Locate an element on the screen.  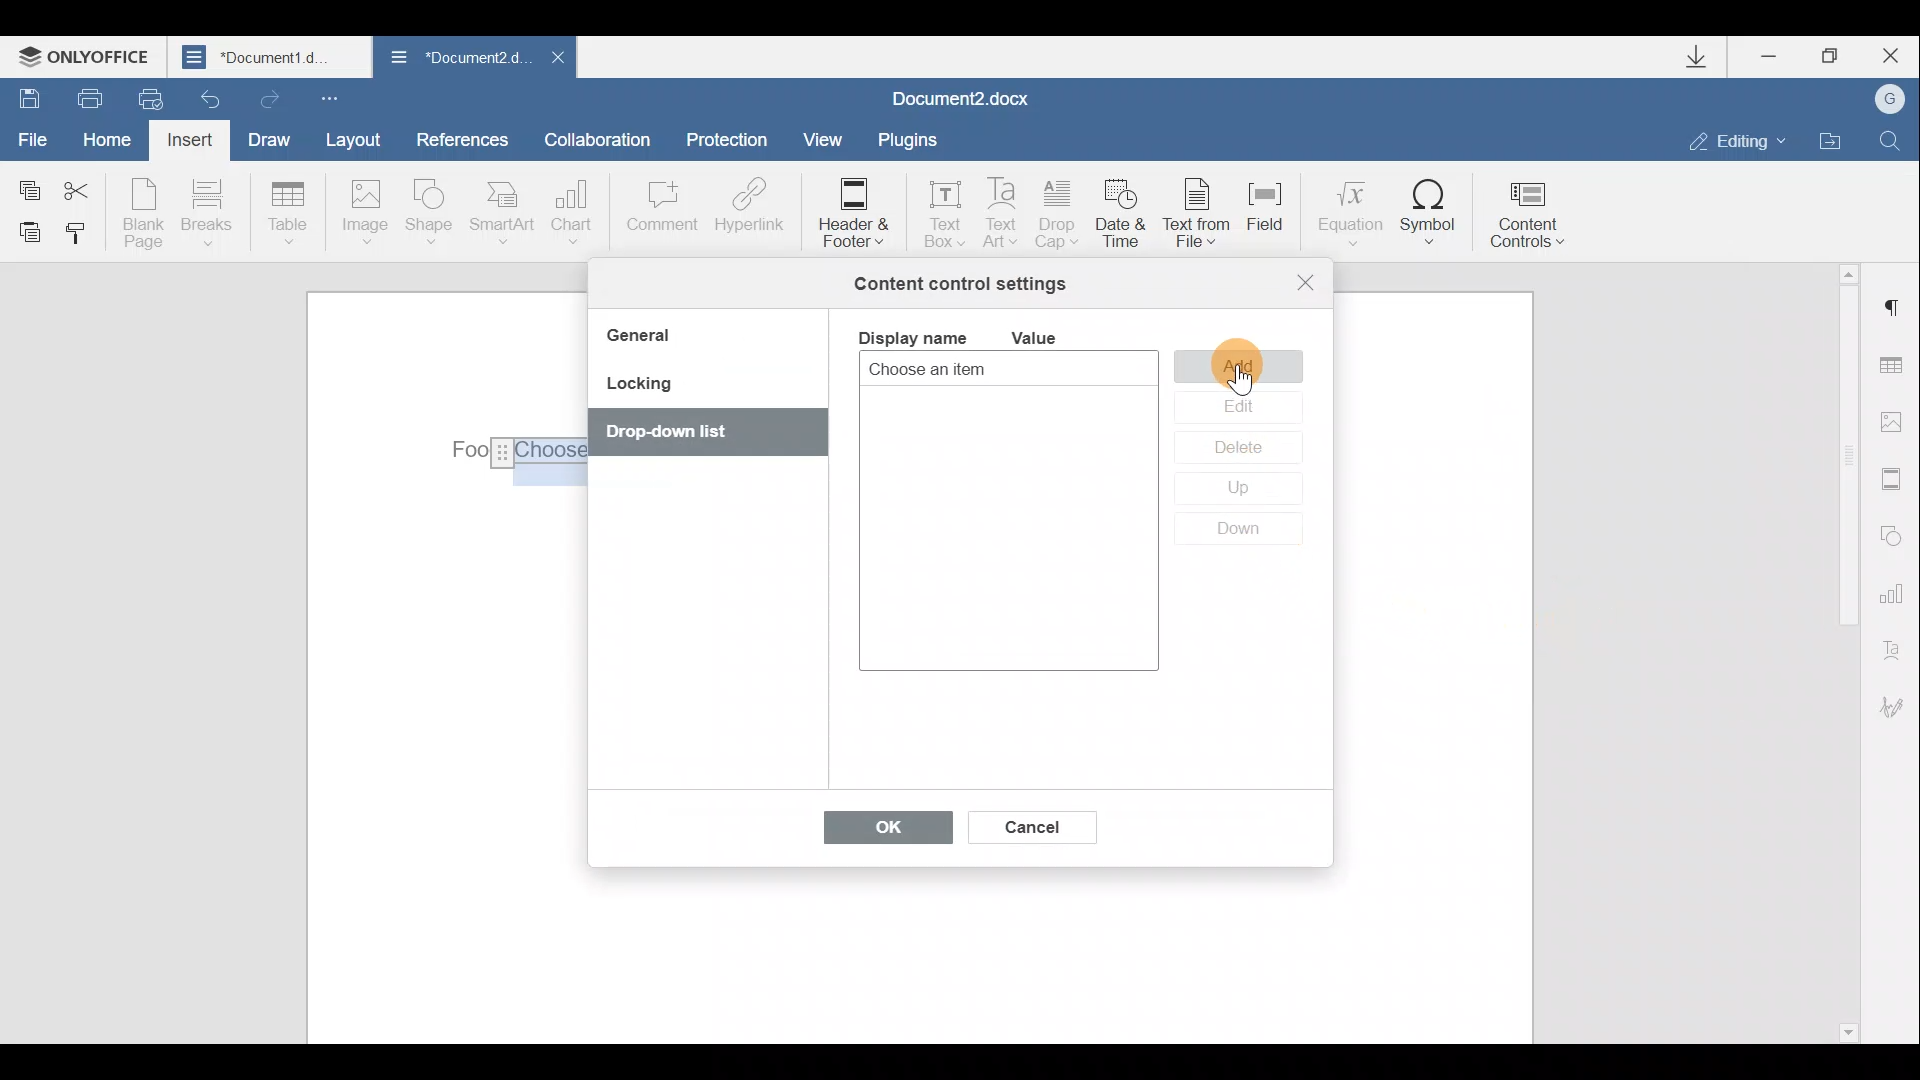
Text box is located at coordinates (938, 208).